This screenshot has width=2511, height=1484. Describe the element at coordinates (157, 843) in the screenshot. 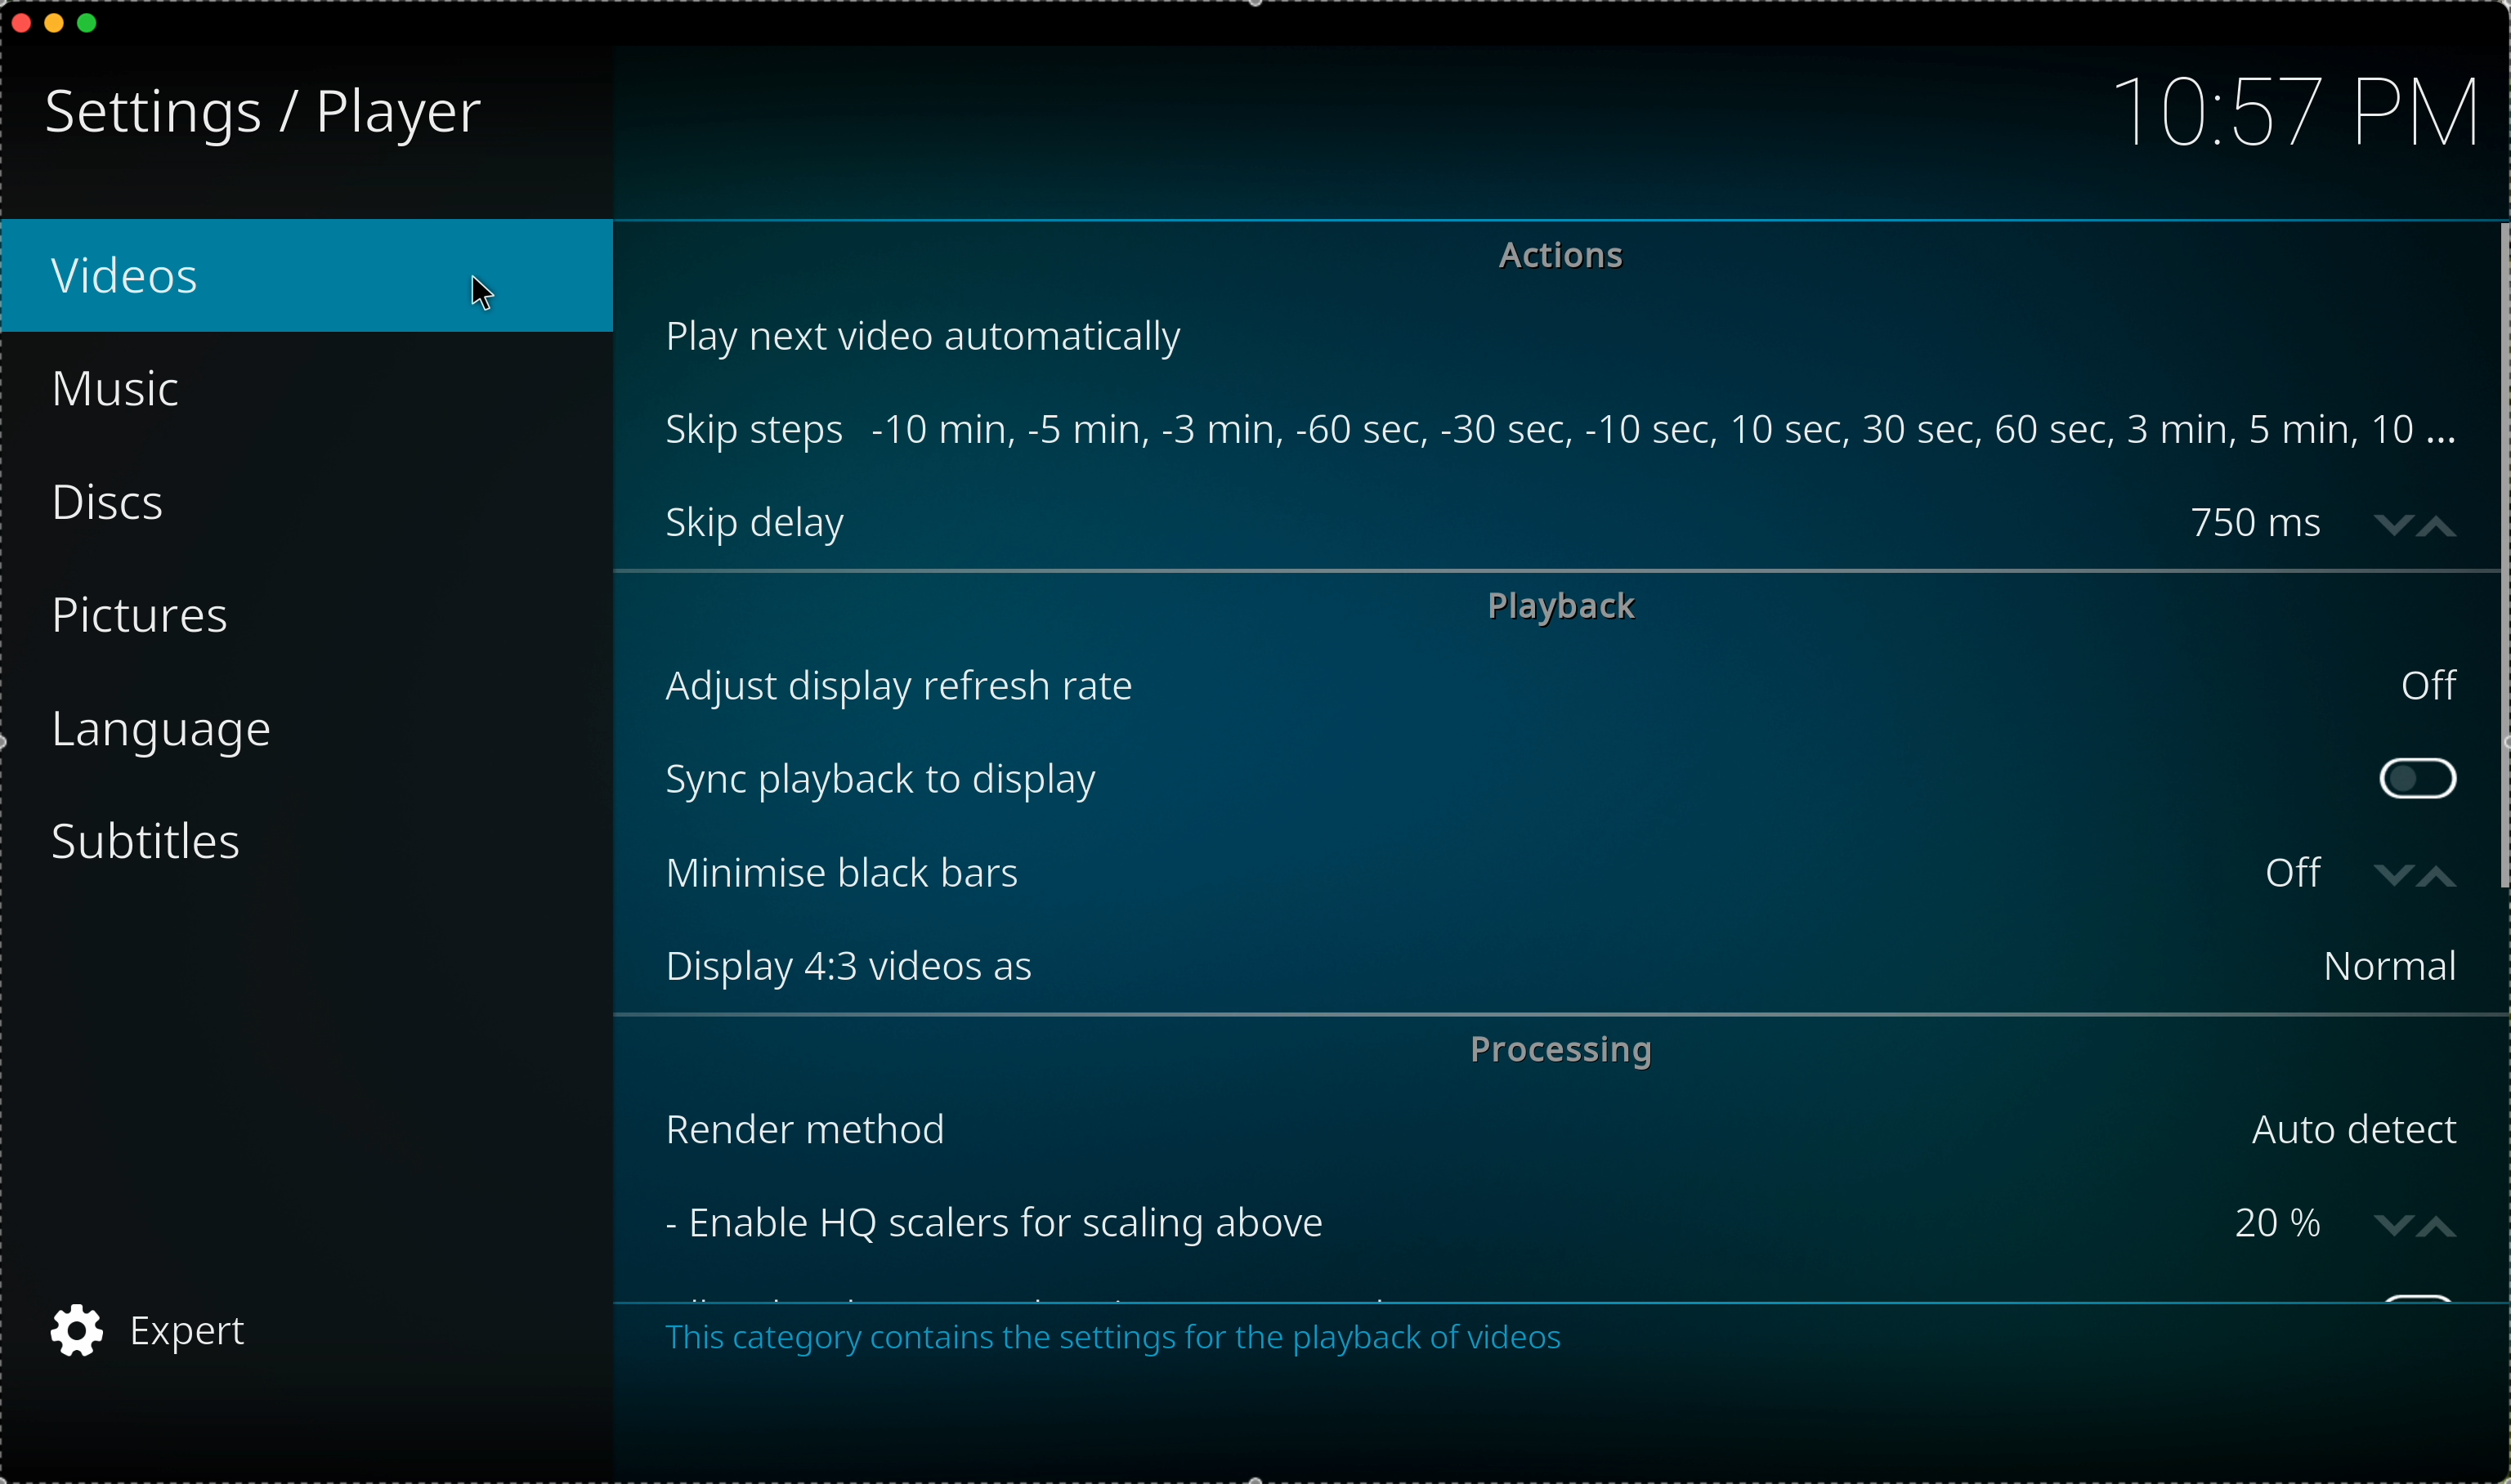

I see `subtitles` at that location.